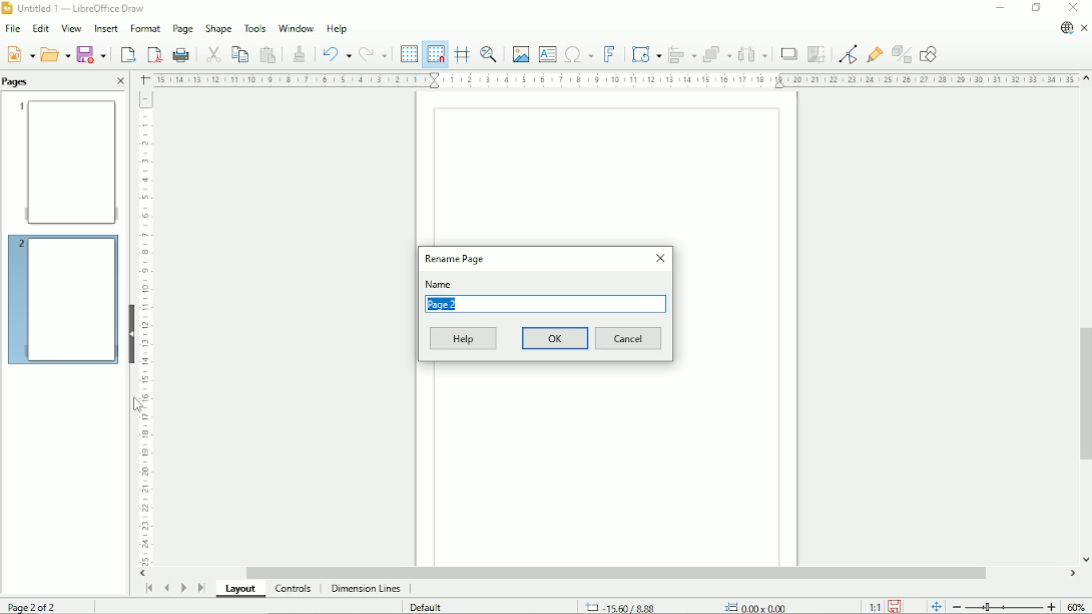 This screenshot has width=1092, height=614. Describe the element at coordinates (373, 55) in the screenshot. I see `Redo` at that location.